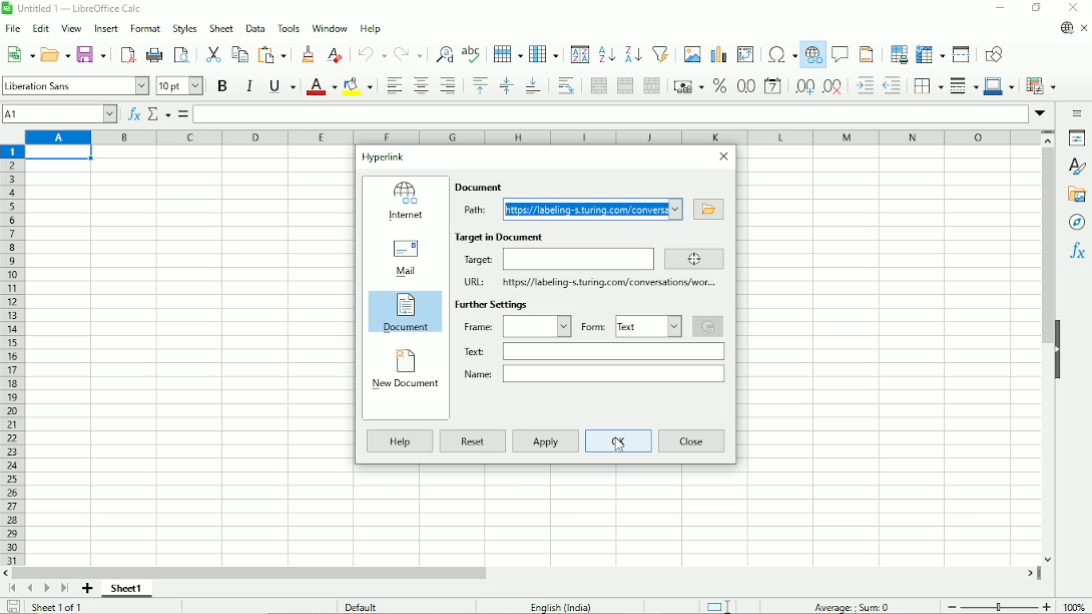  Describe the element at coordinates (1074, 8) in the screenshot. I see `Close` at that location.